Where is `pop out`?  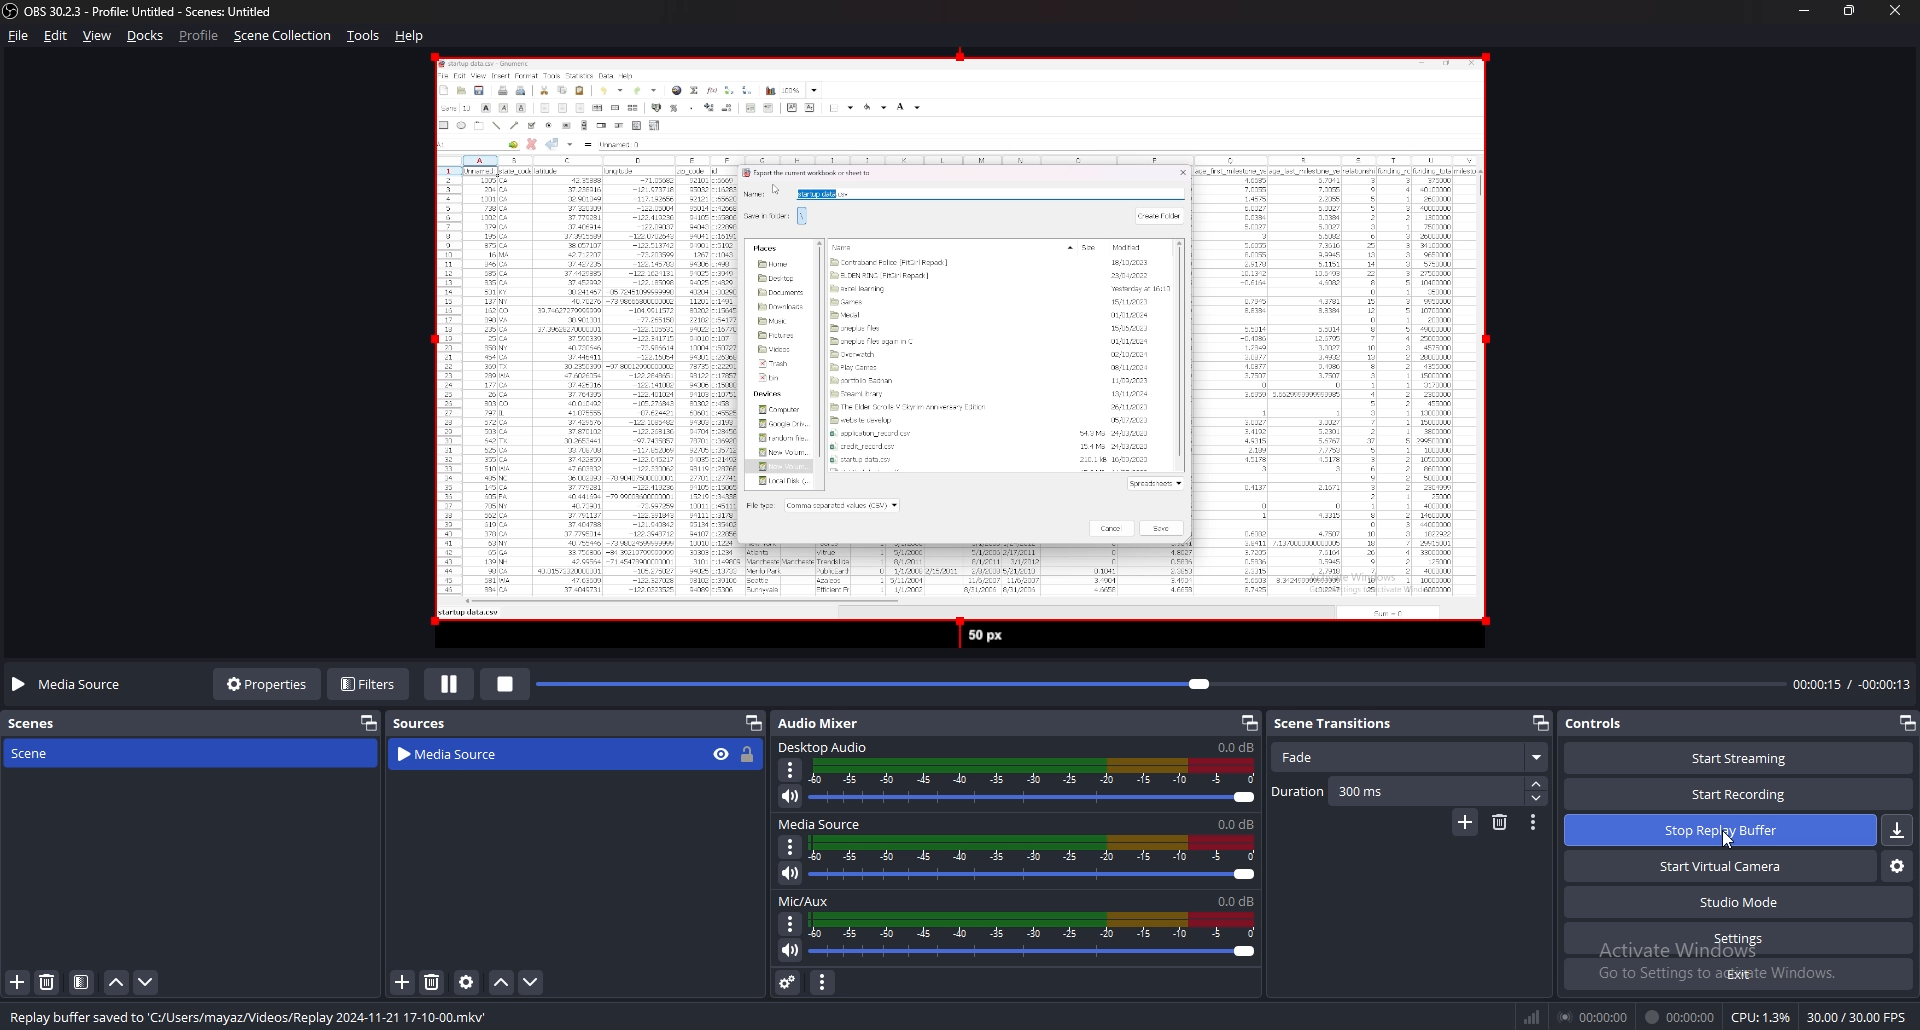 pop out is located at coordinates (1906, 723).